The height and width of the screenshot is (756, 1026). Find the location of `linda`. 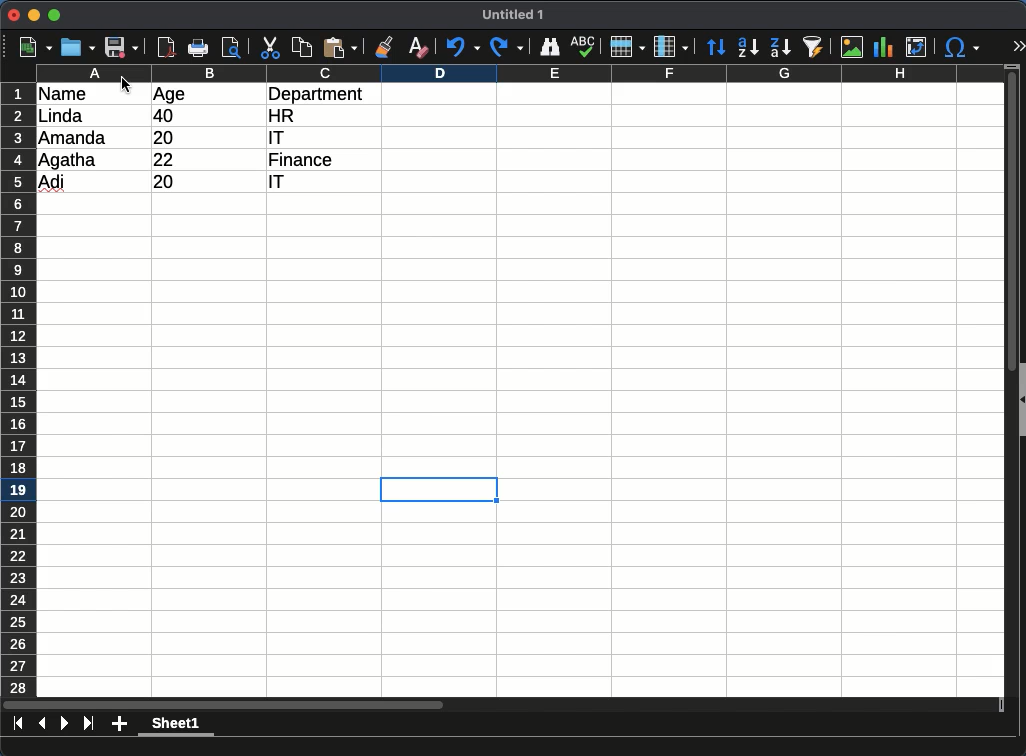

linda is located at coordinates (59, 116).